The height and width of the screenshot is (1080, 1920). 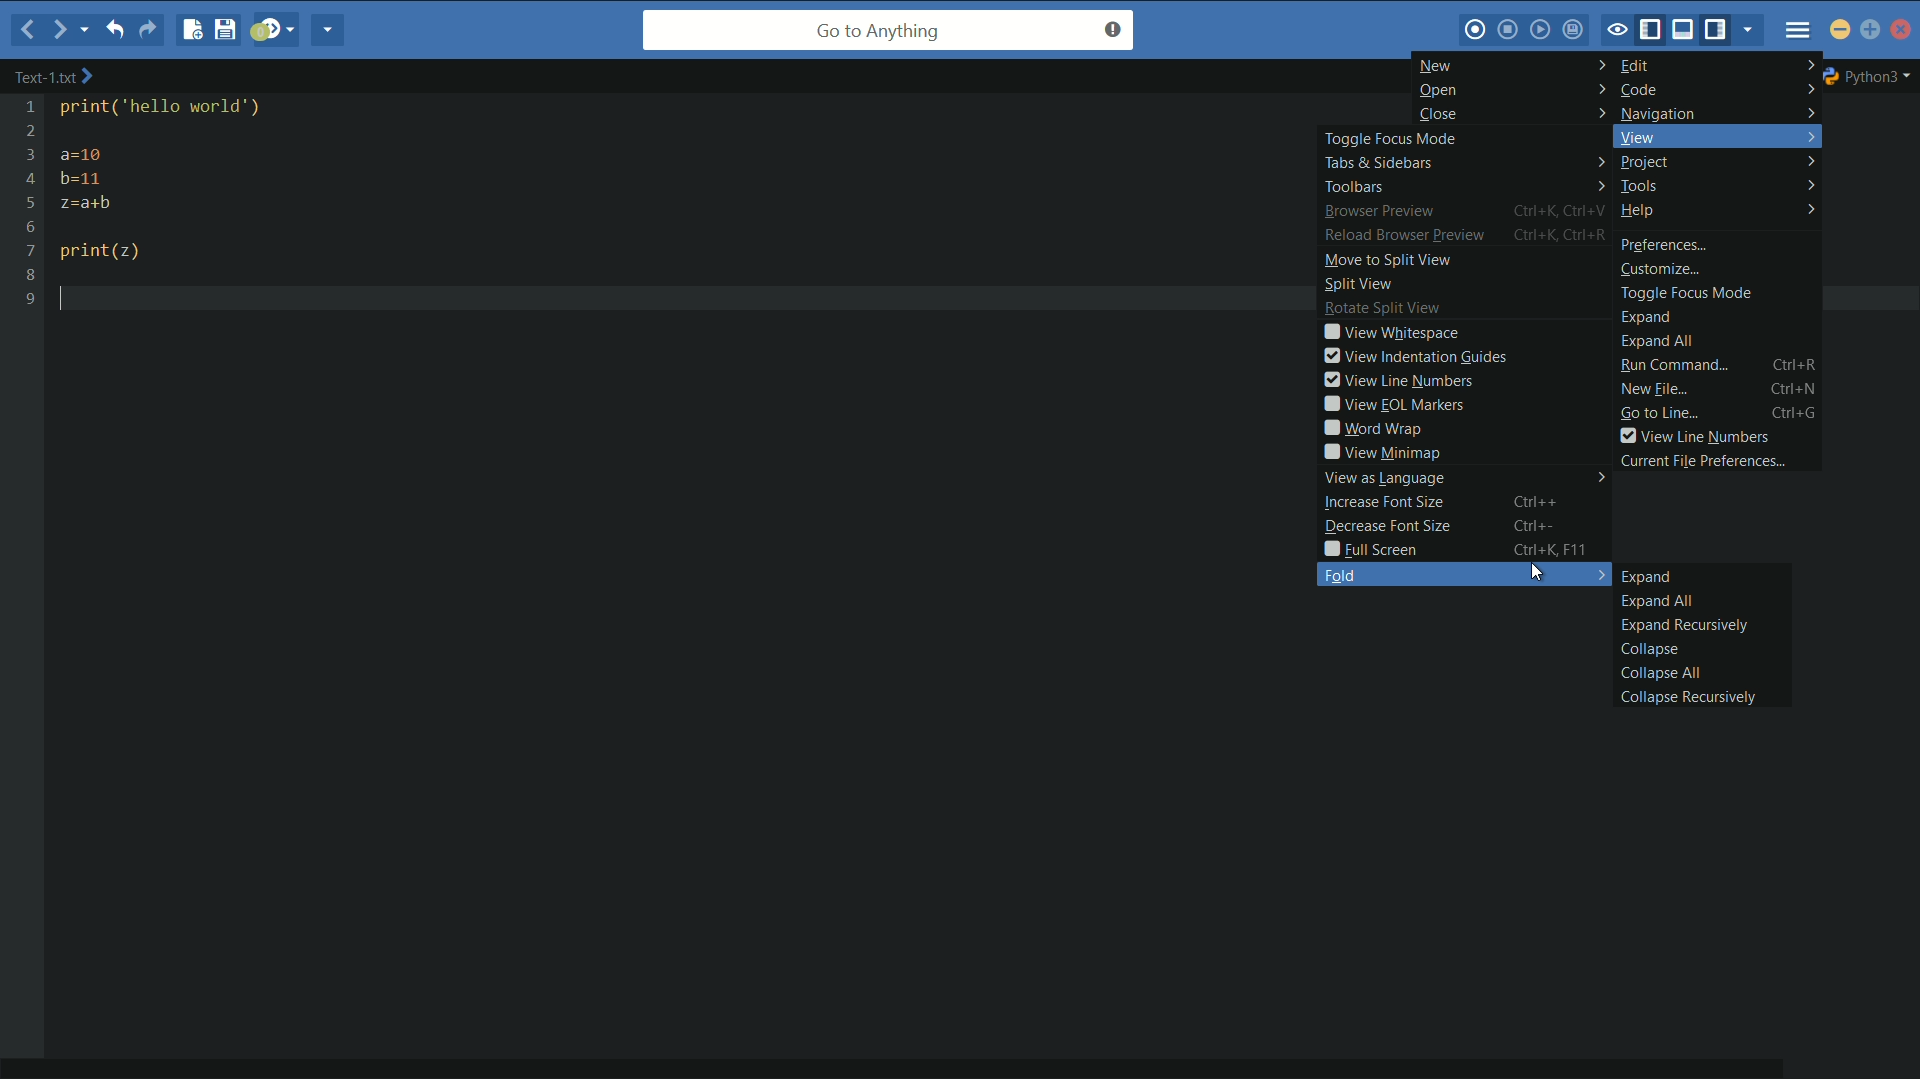 What do you see at coordinates (1543, 32) in the screenshot?
I see `play last macro` at bounding box center [1543, 32].